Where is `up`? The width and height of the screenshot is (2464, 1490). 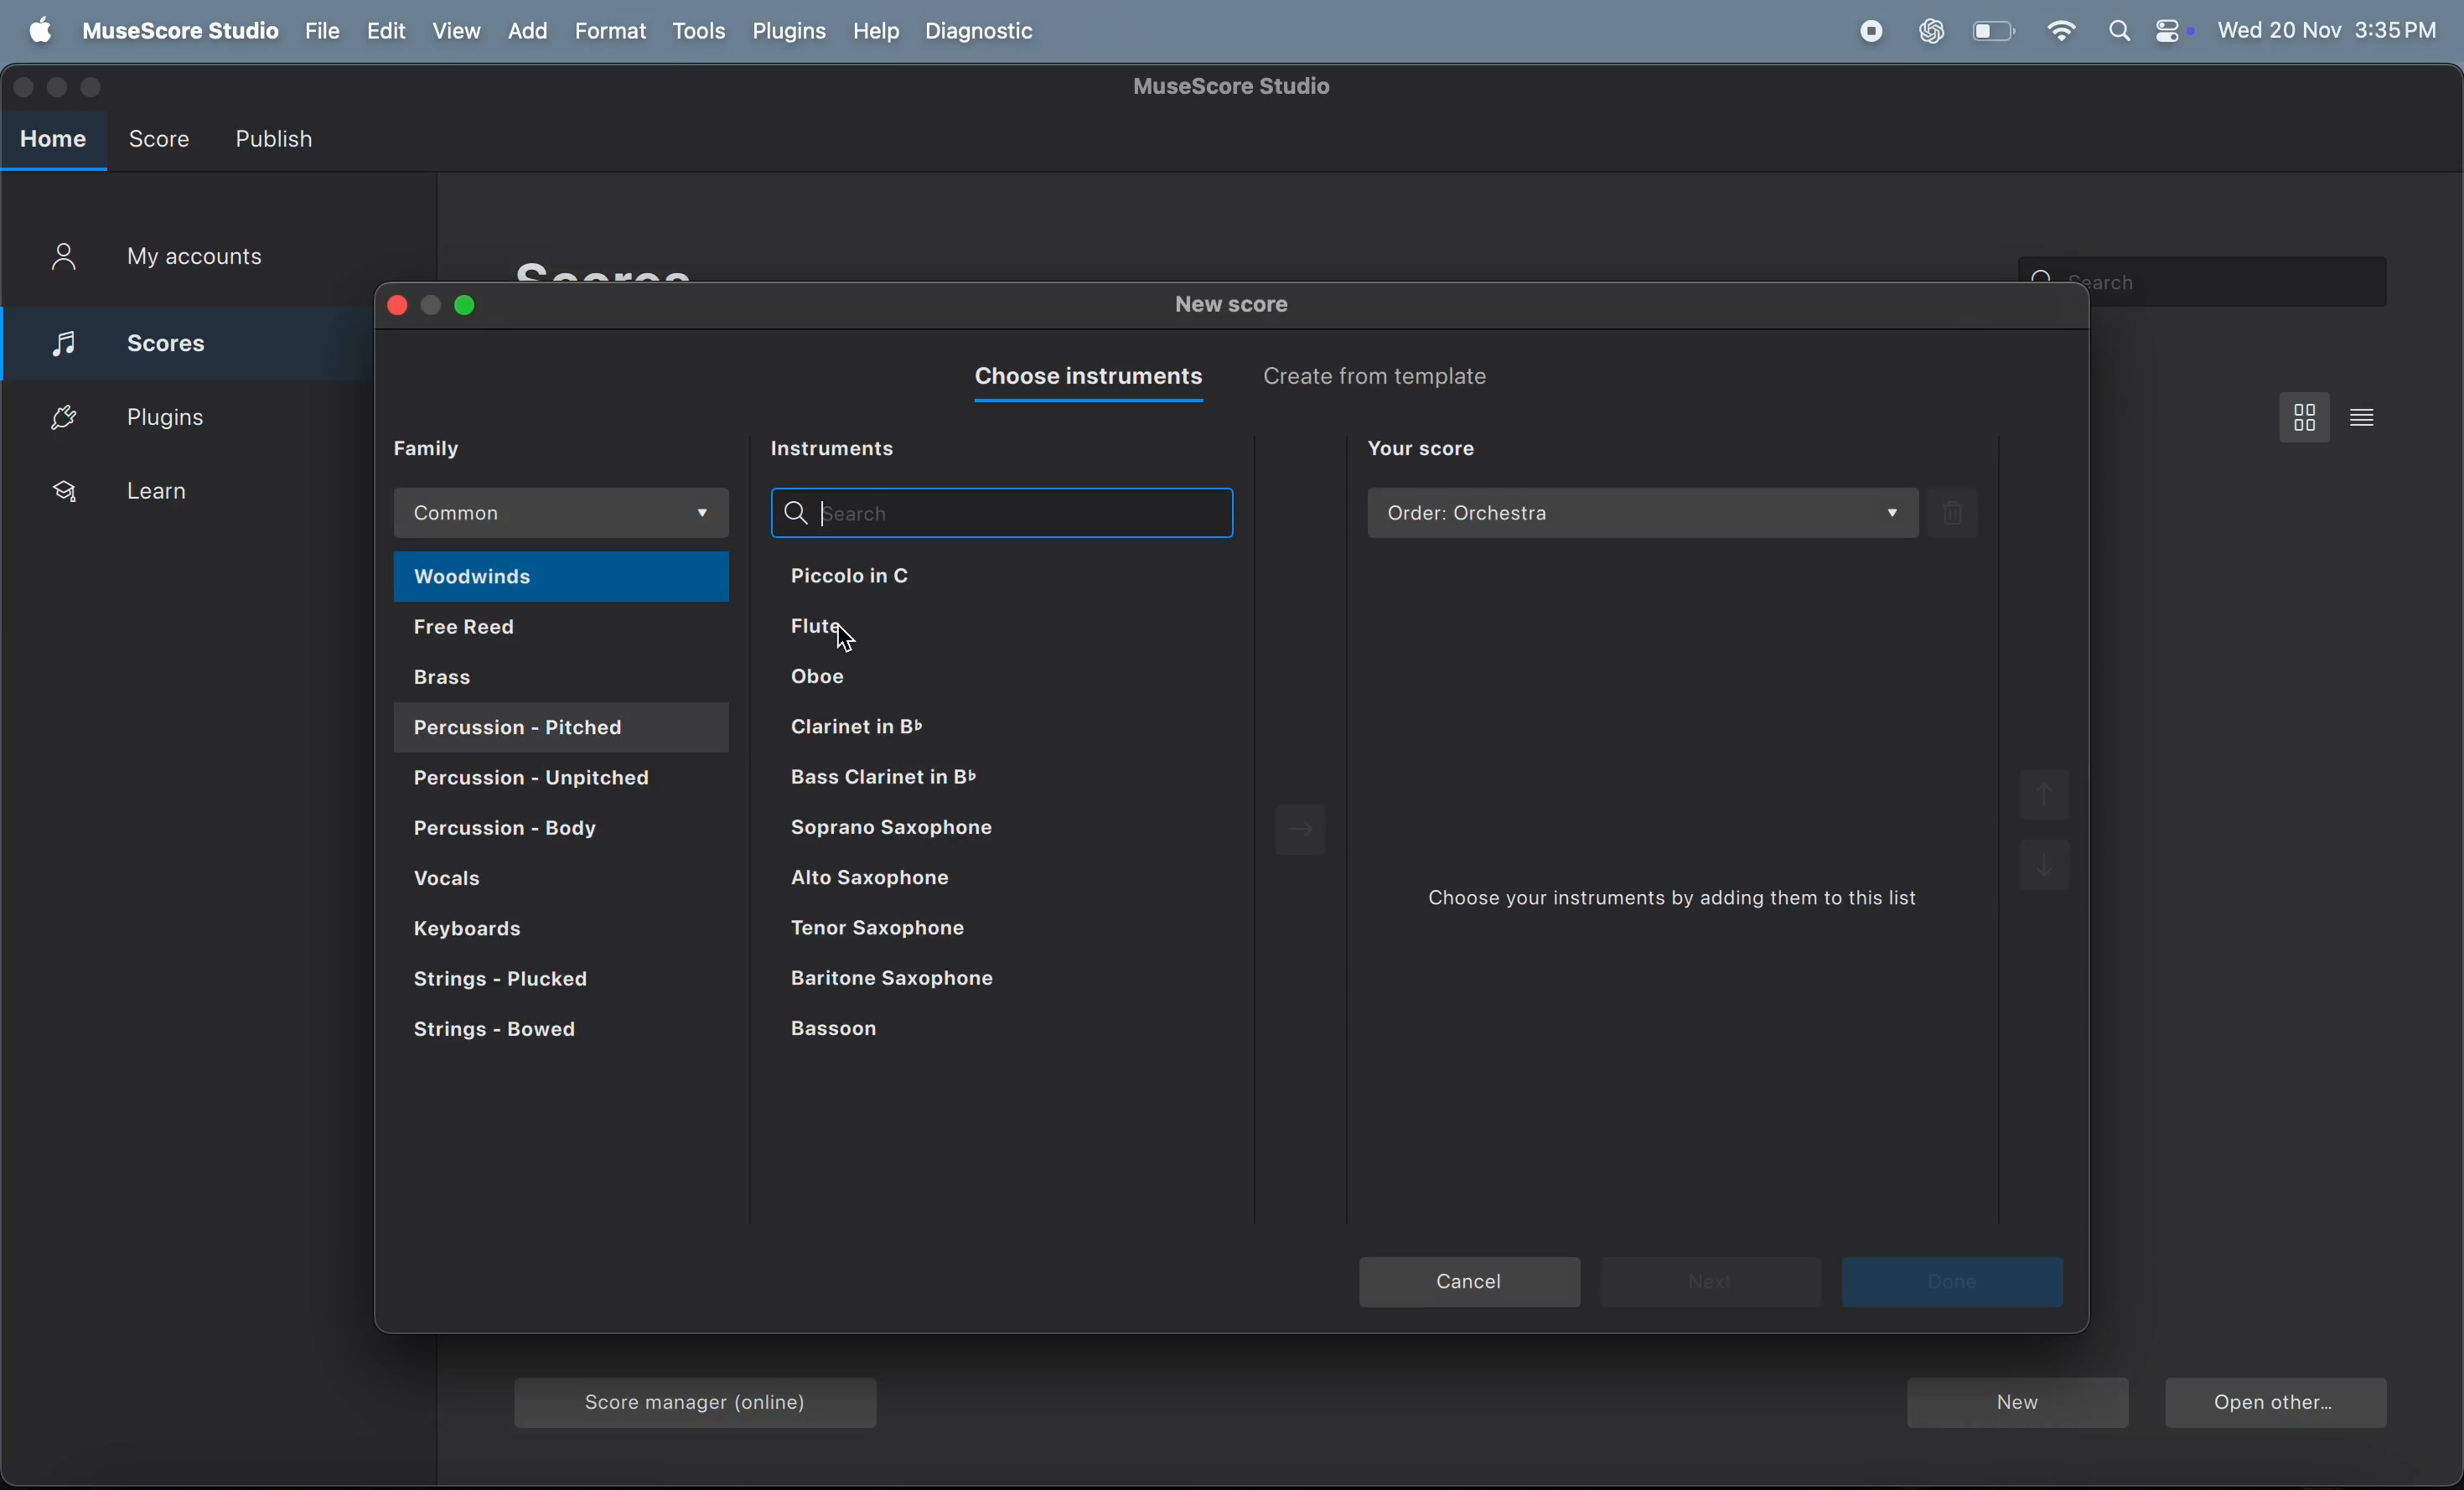
up is located at coordinates (2041, 796).